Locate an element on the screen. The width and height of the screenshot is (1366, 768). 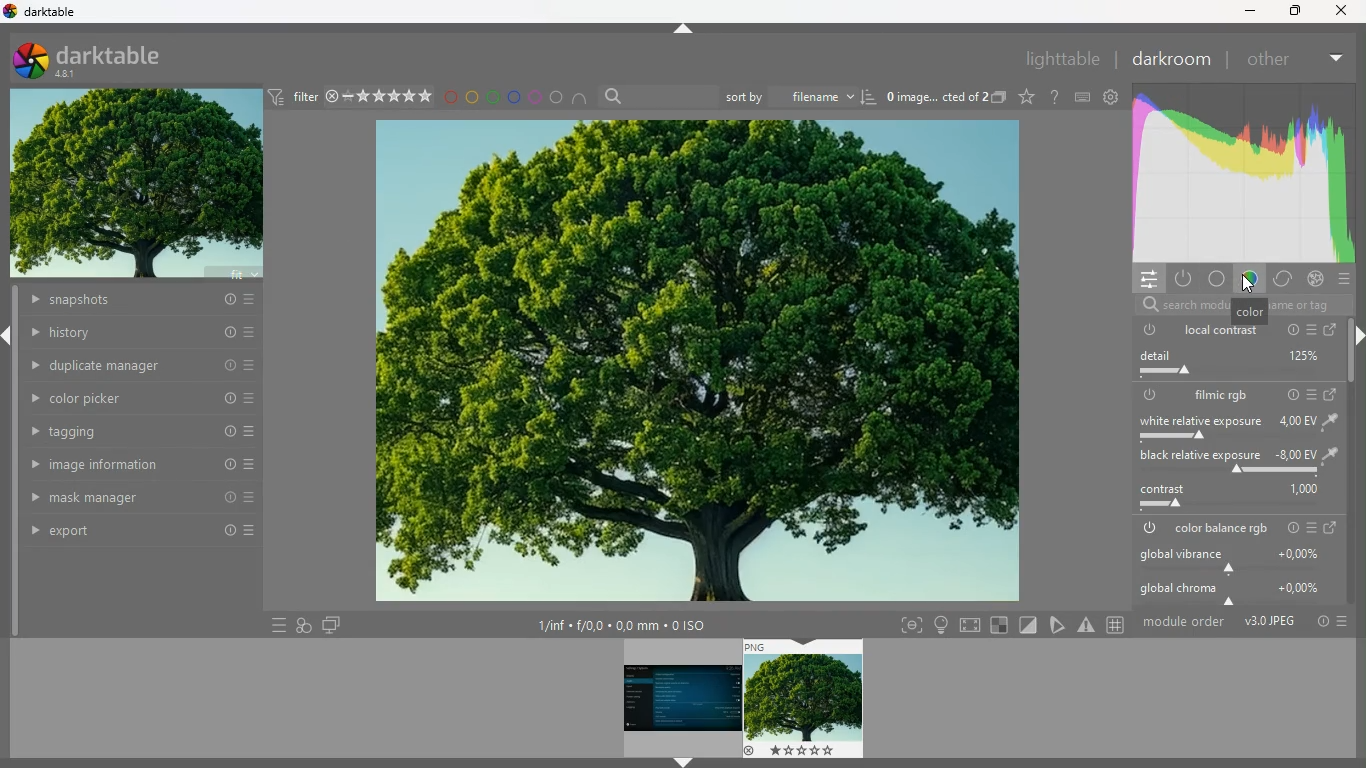
image is located at coordinates (679, 696).